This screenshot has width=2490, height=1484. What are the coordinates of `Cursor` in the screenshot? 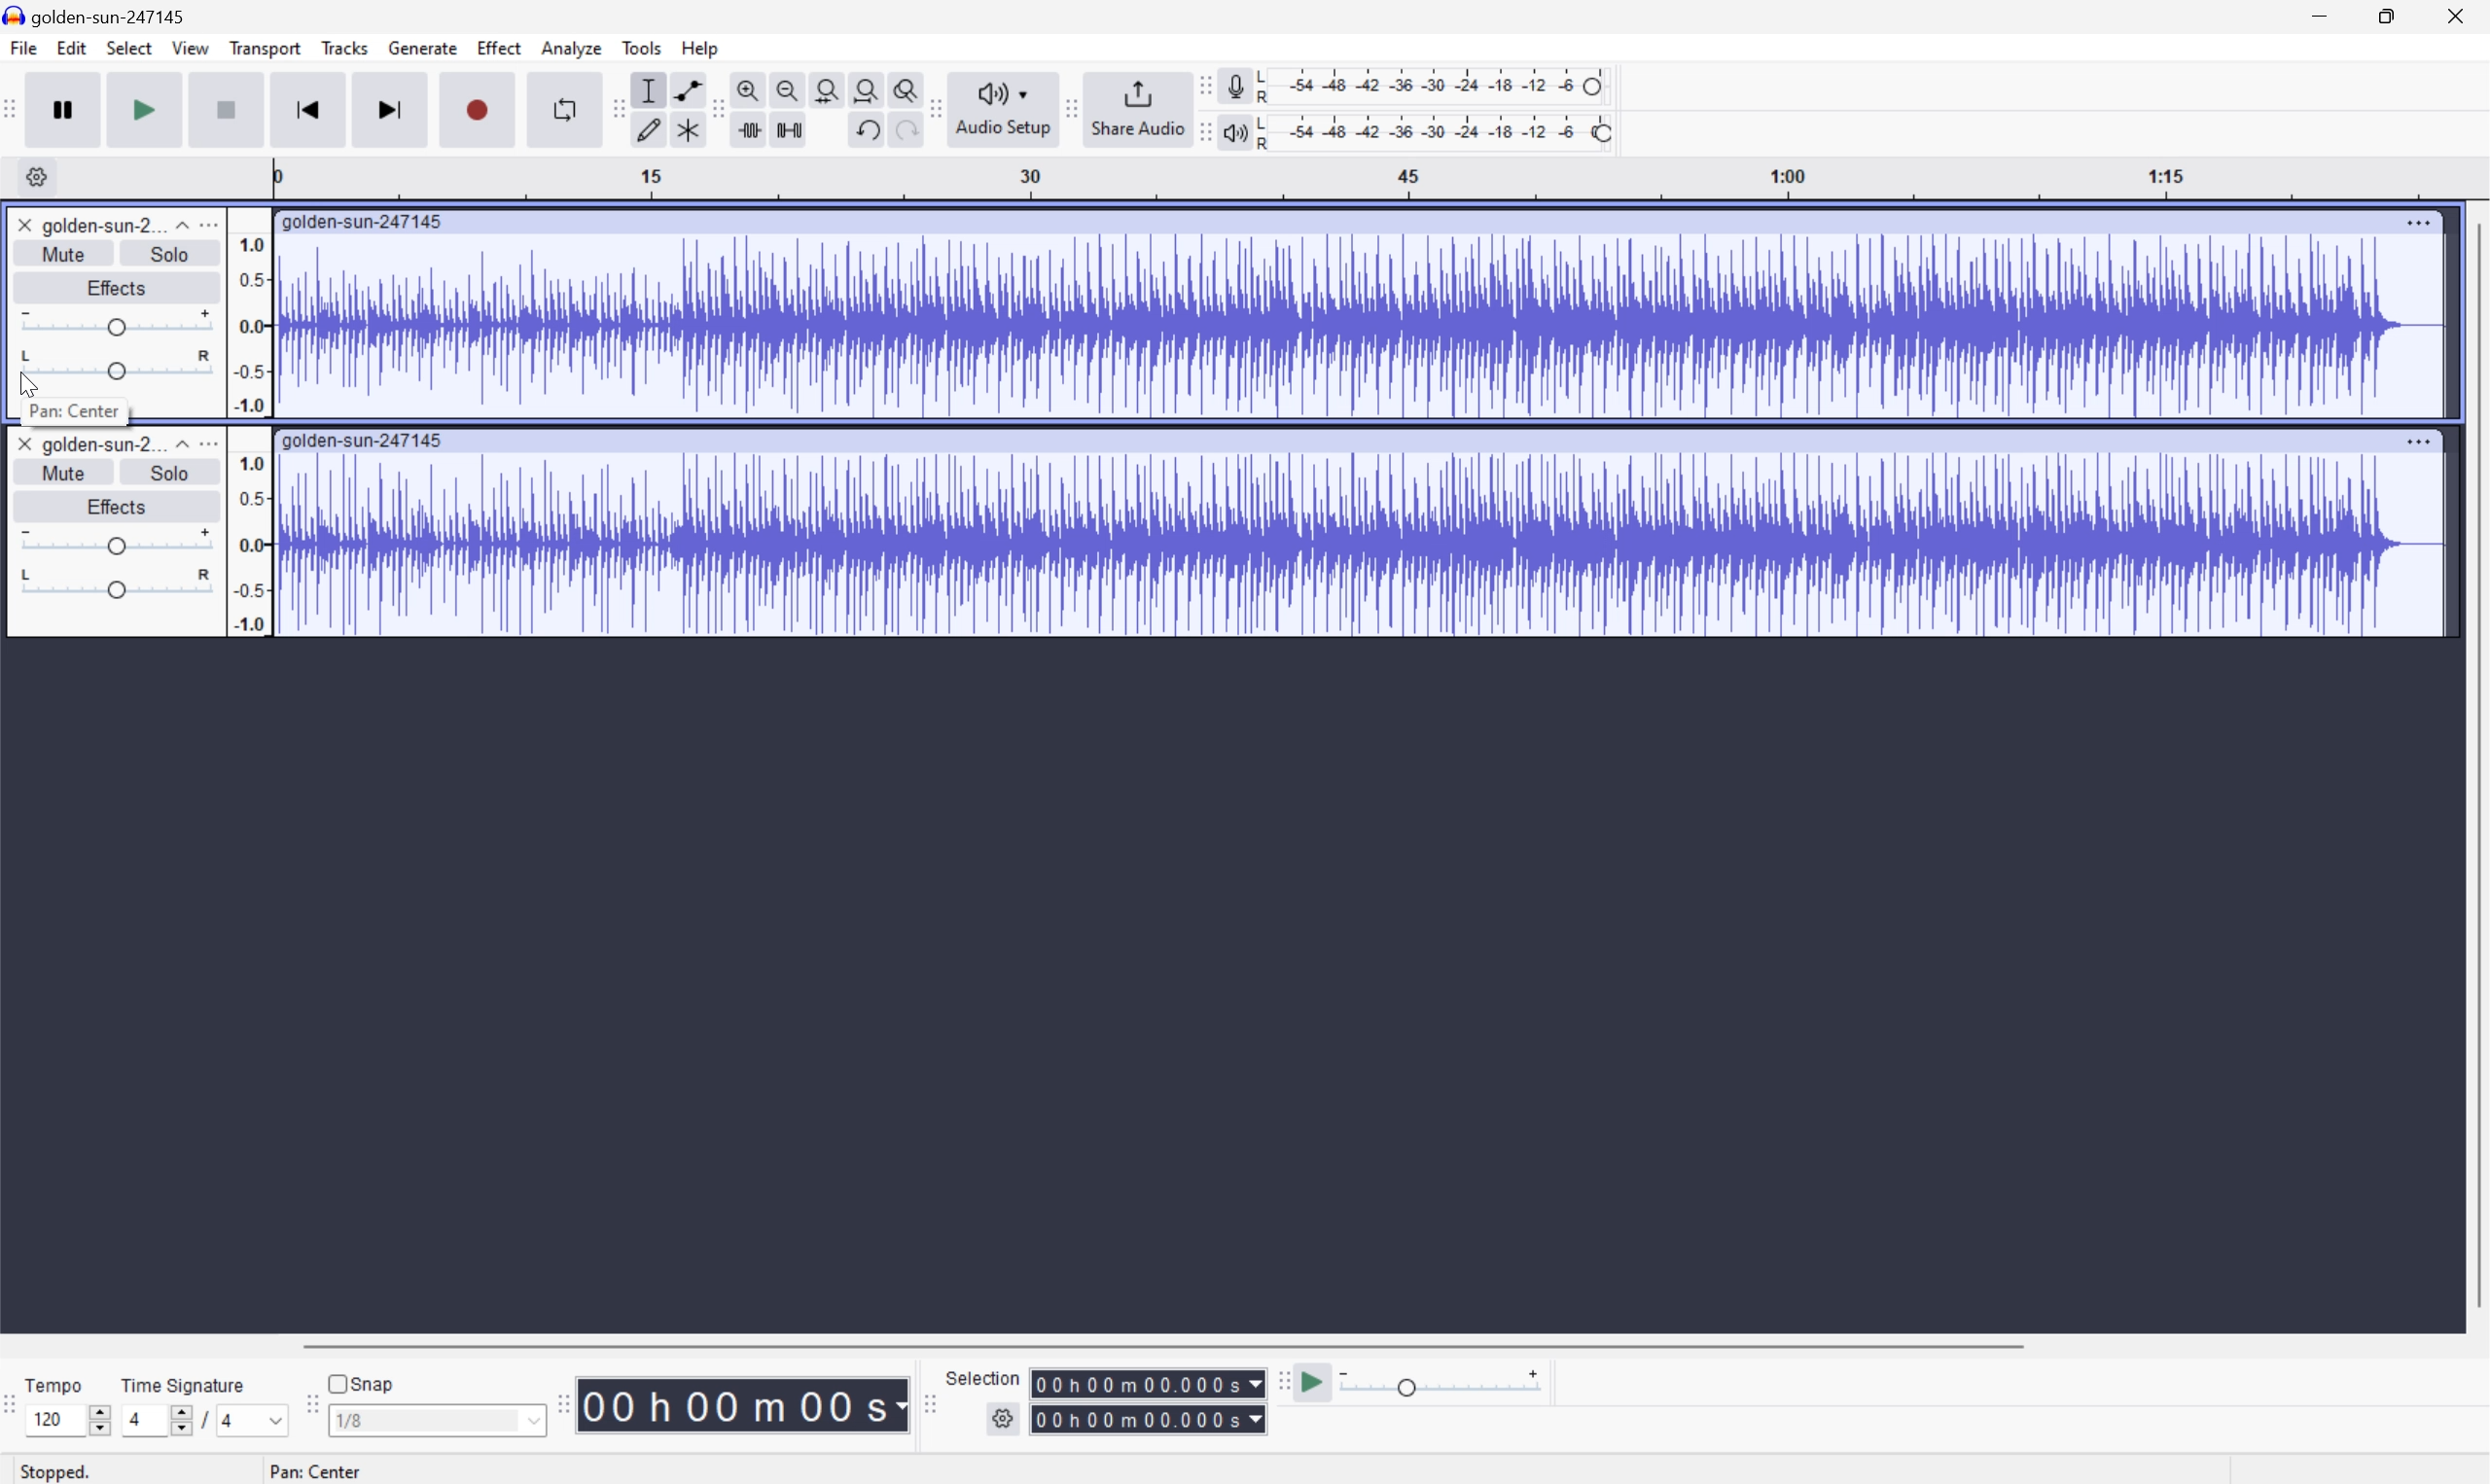 It's located at (27, 381).